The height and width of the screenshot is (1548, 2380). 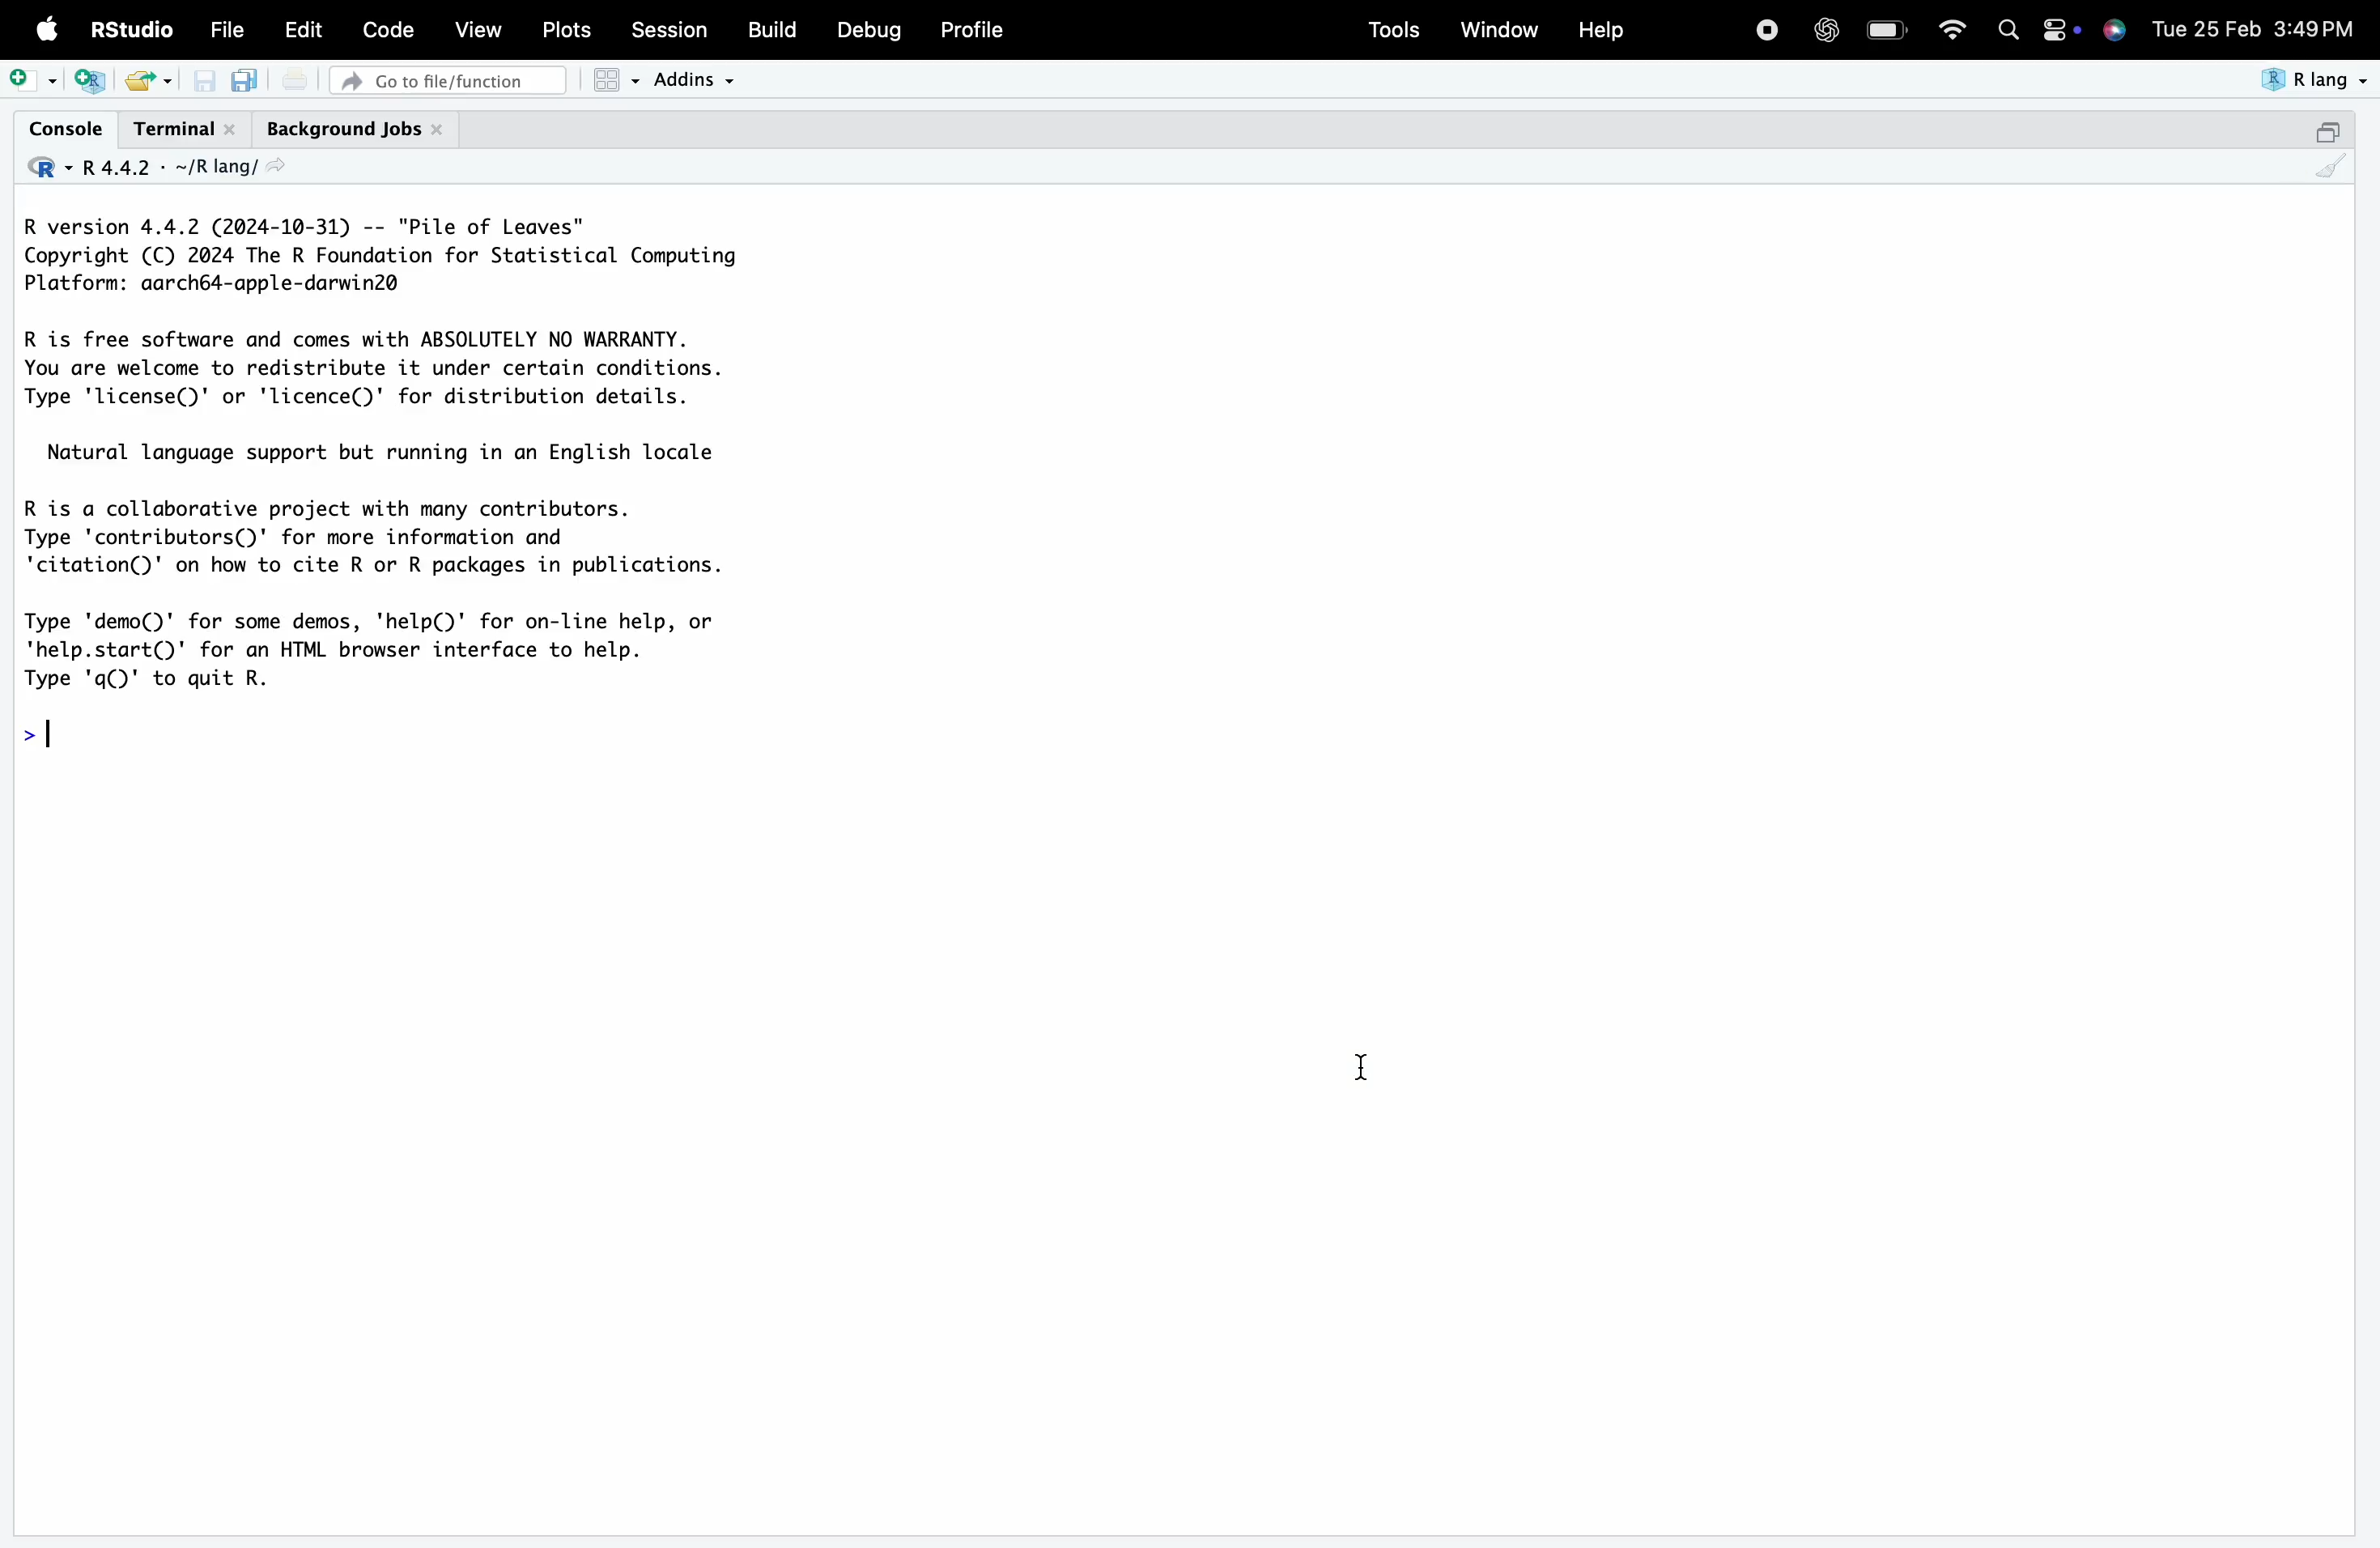 What do you see at coordinates (2059, 30) in the screenshot?
I see `settings` at bounding box center [2059, 30].